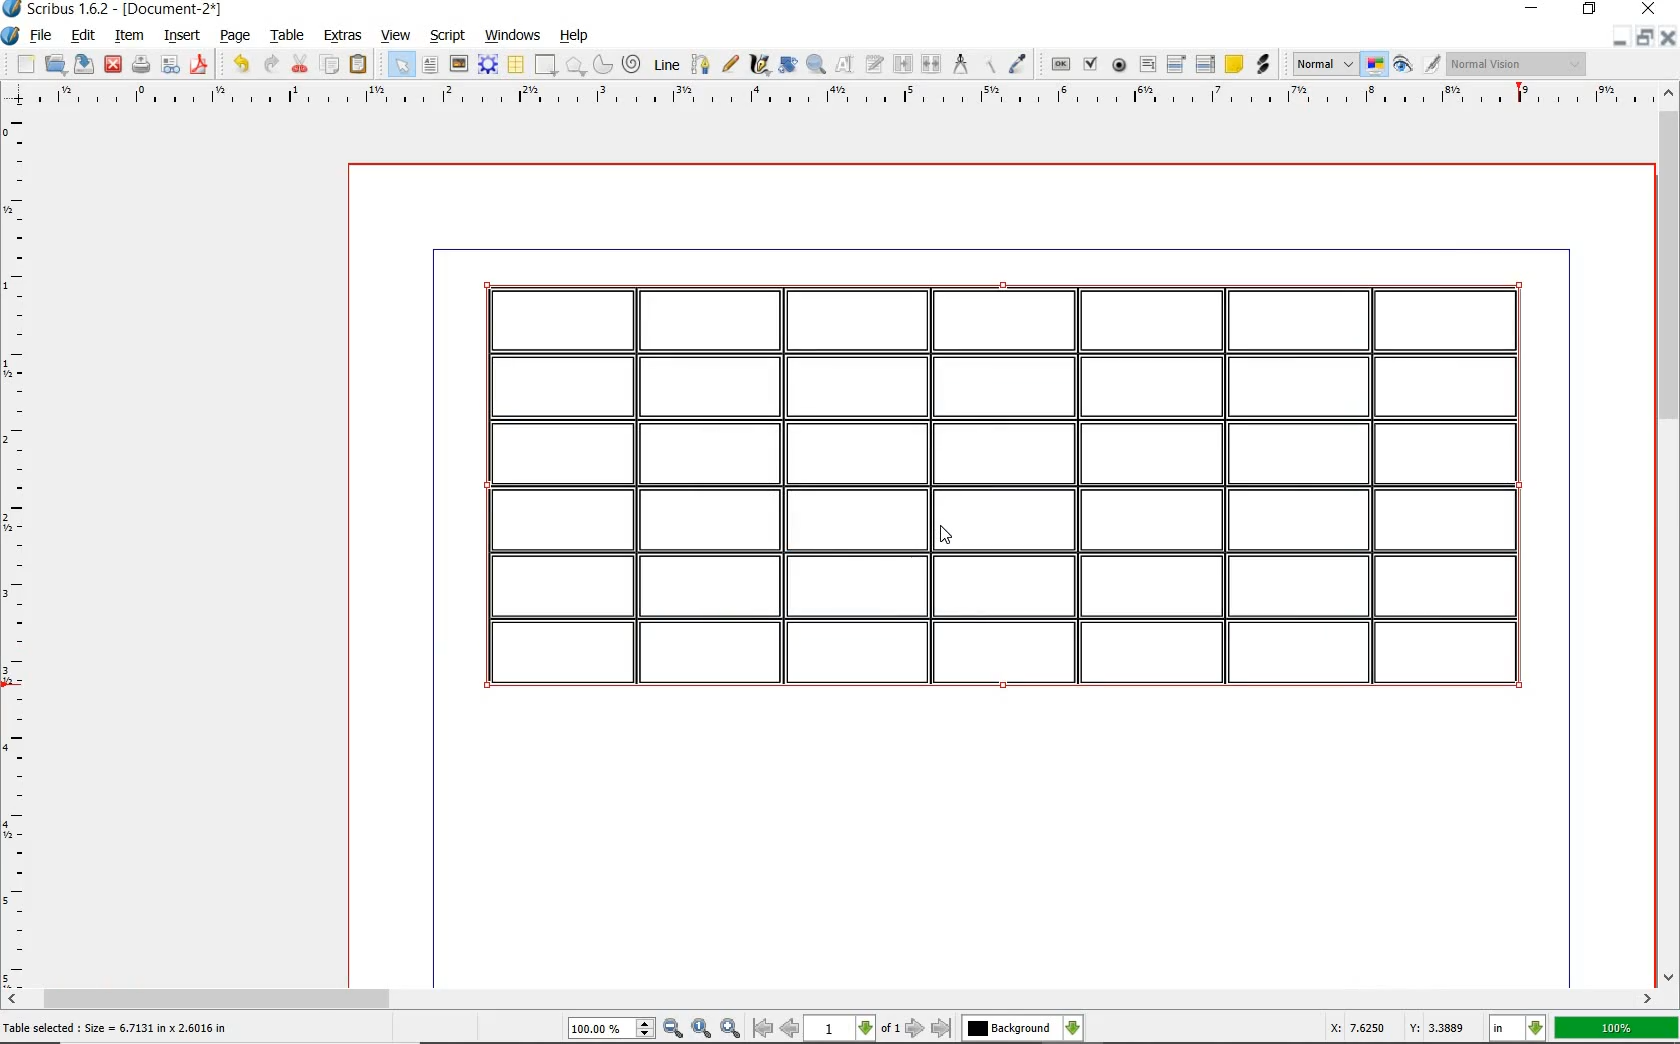 Image resolution: width=1680 pixels, height=1044 pixels. What do you see at coordinates (112, 65) in the screenshot?
I see `close` at bounding box center [112, 65].